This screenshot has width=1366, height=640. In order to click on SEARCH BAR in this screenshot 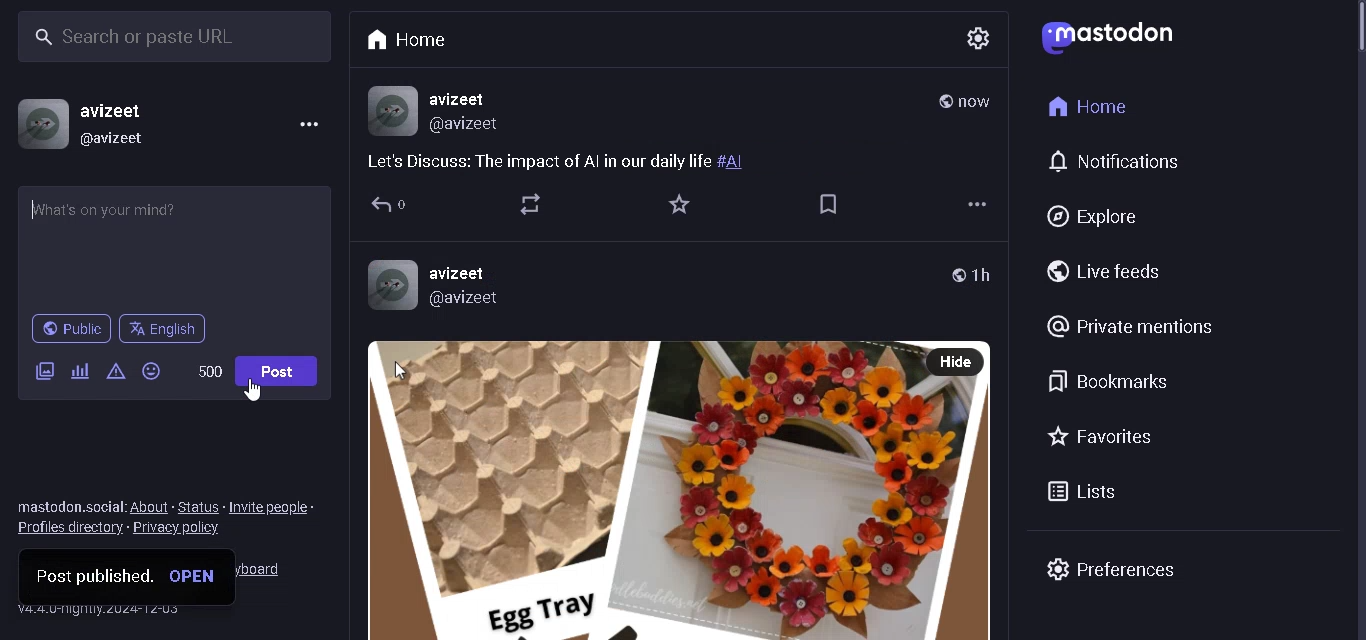, I will do `click(177, 38)`.